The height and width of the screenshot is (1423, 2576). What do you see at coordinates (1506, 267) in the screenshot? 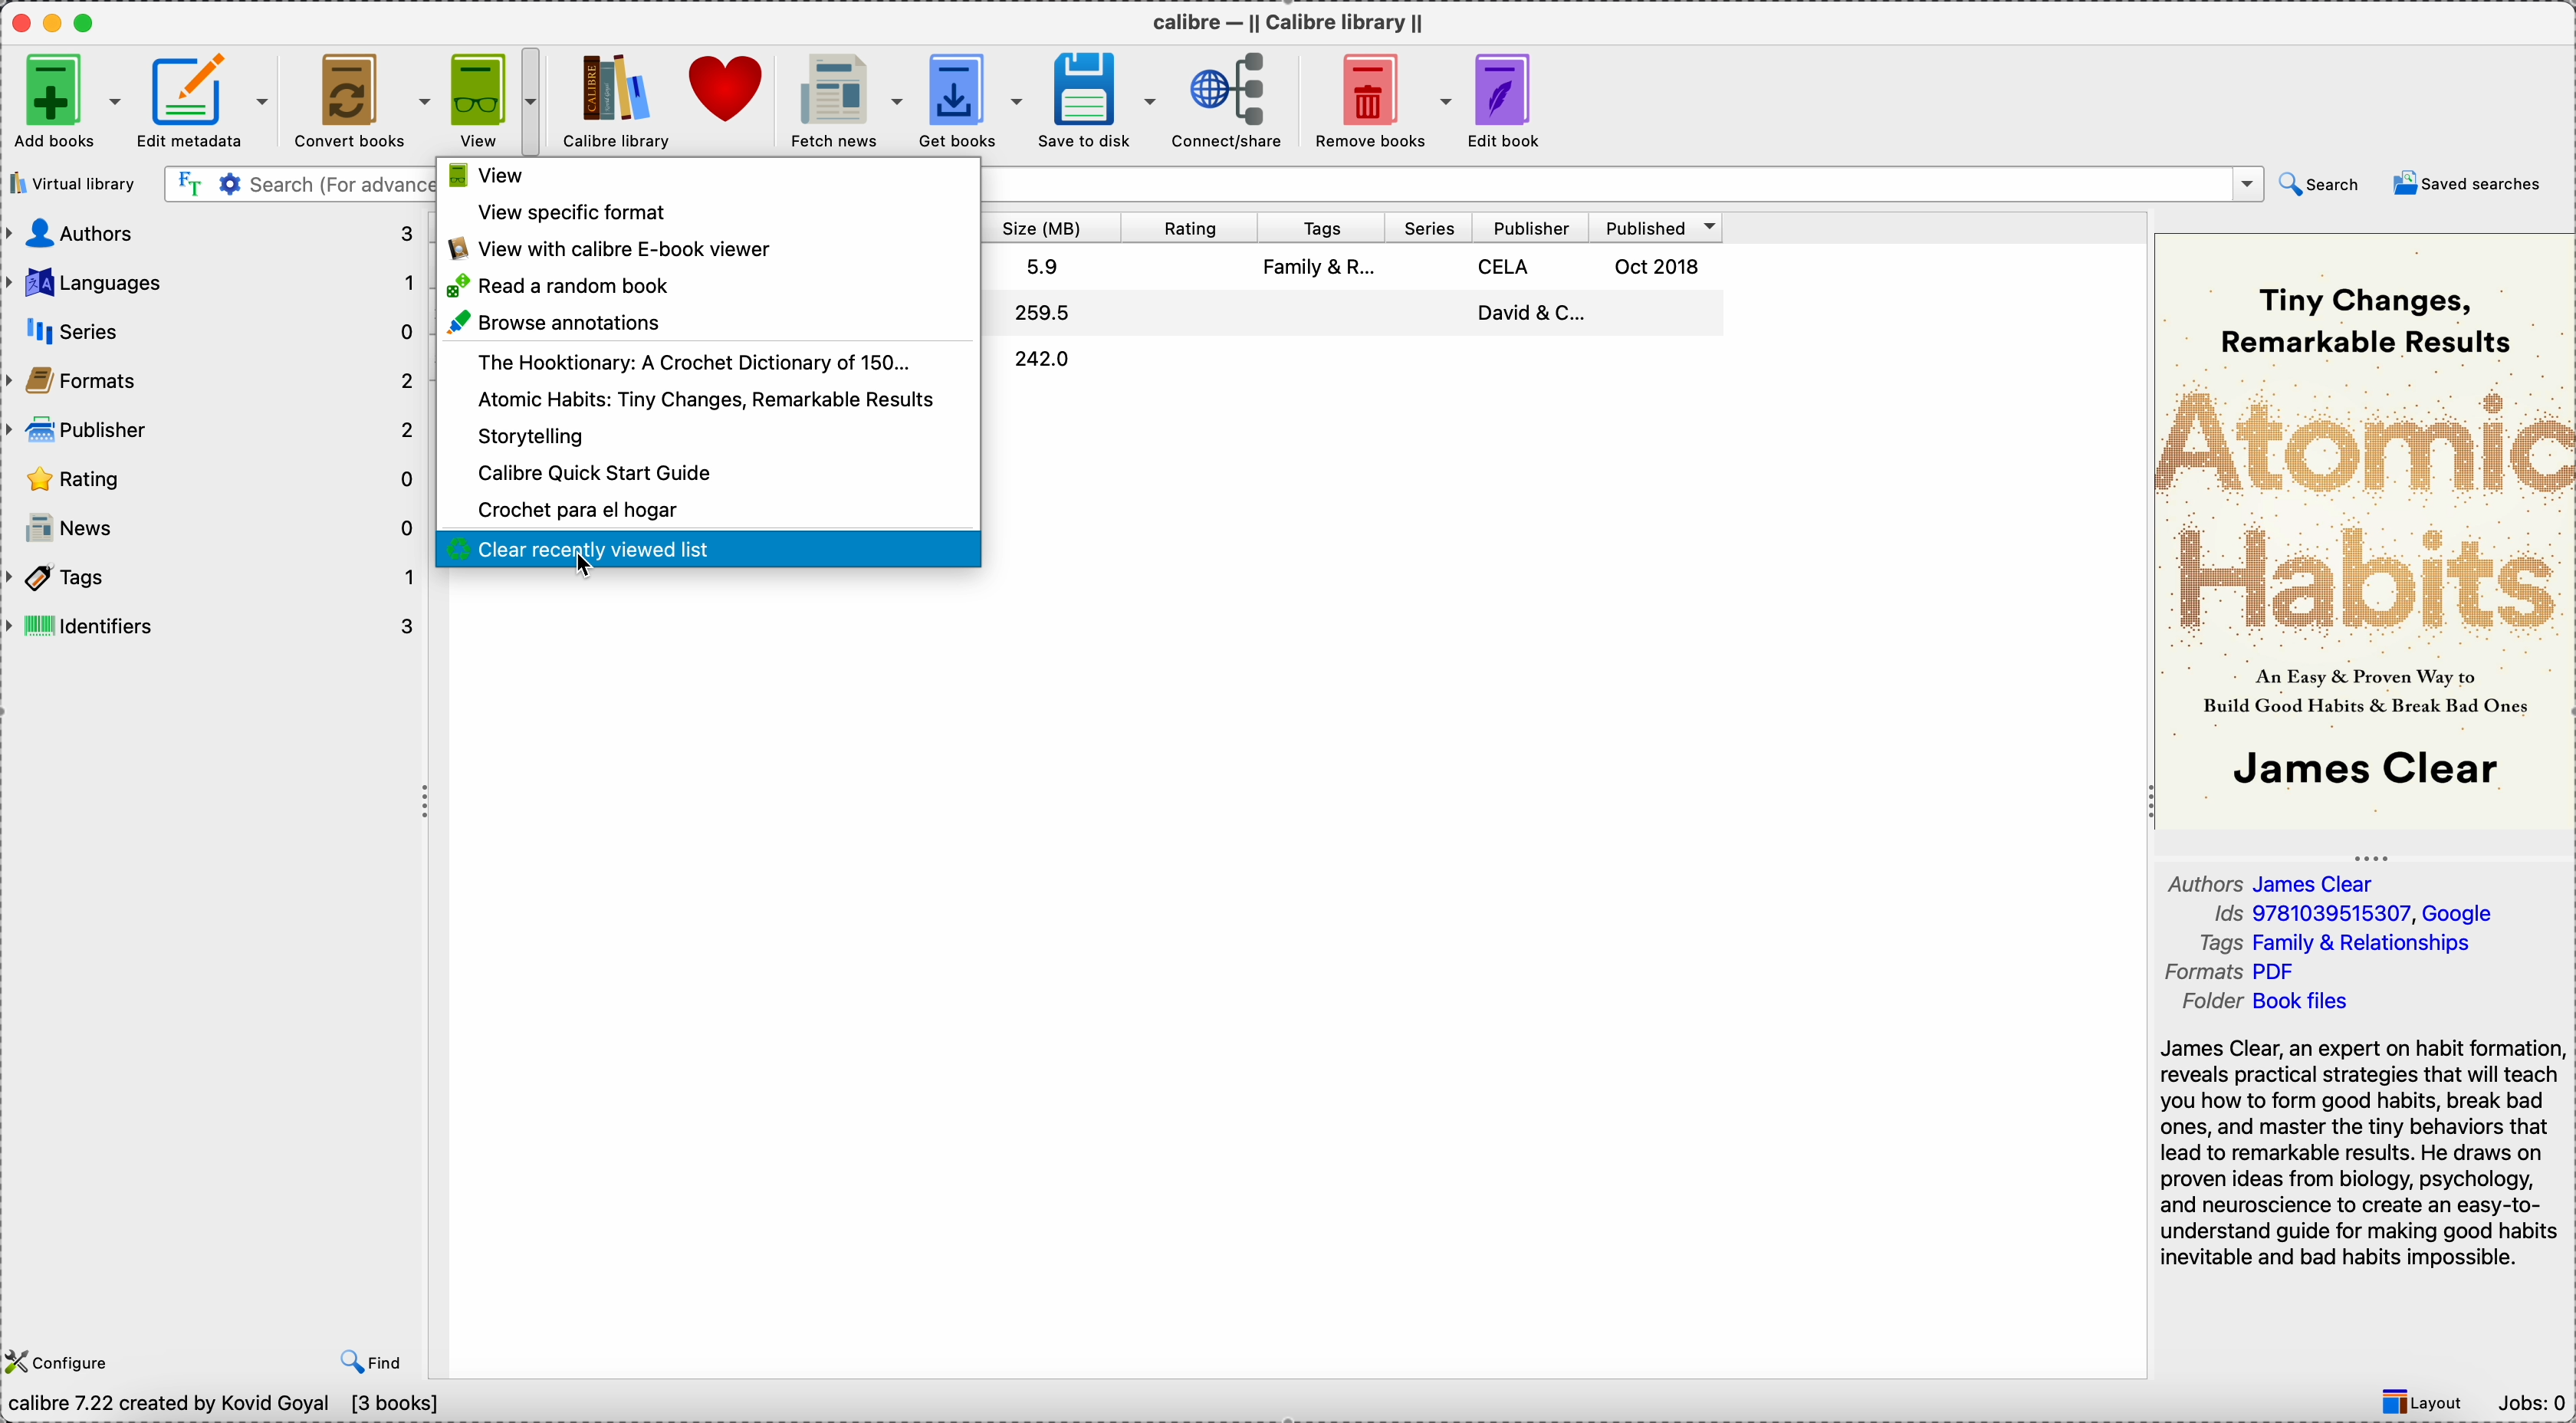
I see `CELA` at bounding box center [1506, 267].